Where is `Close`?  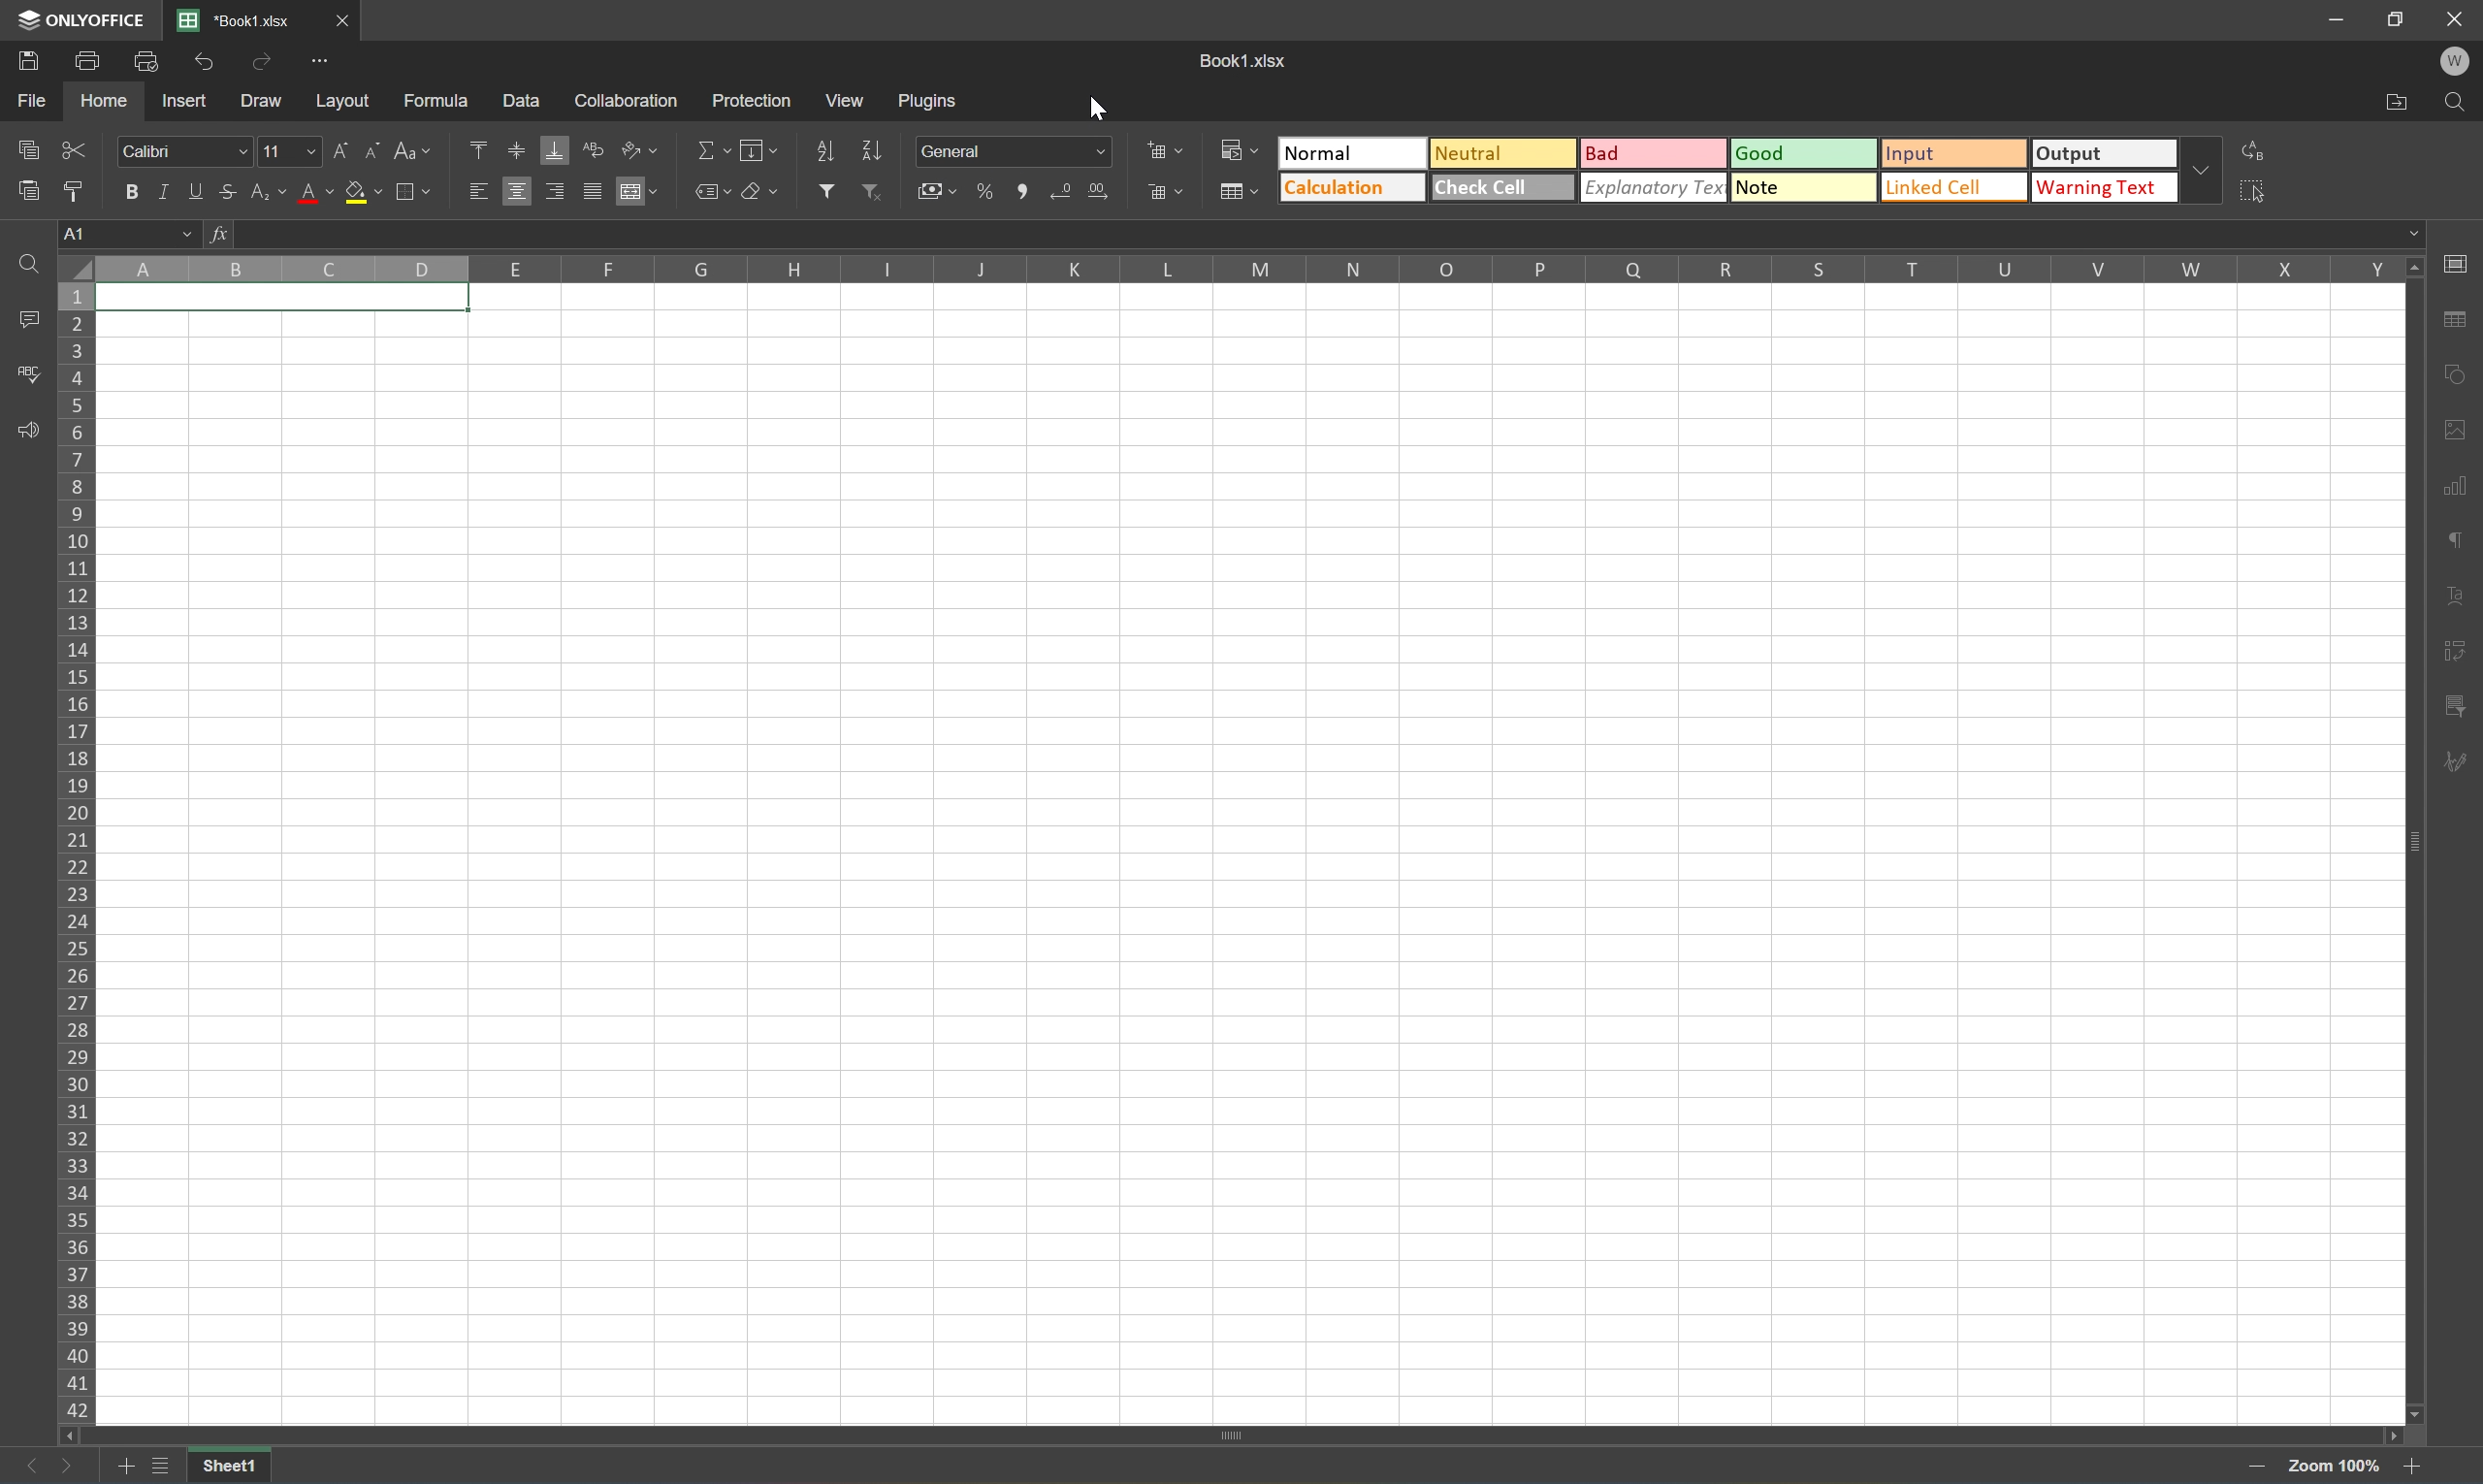
Close is located at coordinates (340, 18).